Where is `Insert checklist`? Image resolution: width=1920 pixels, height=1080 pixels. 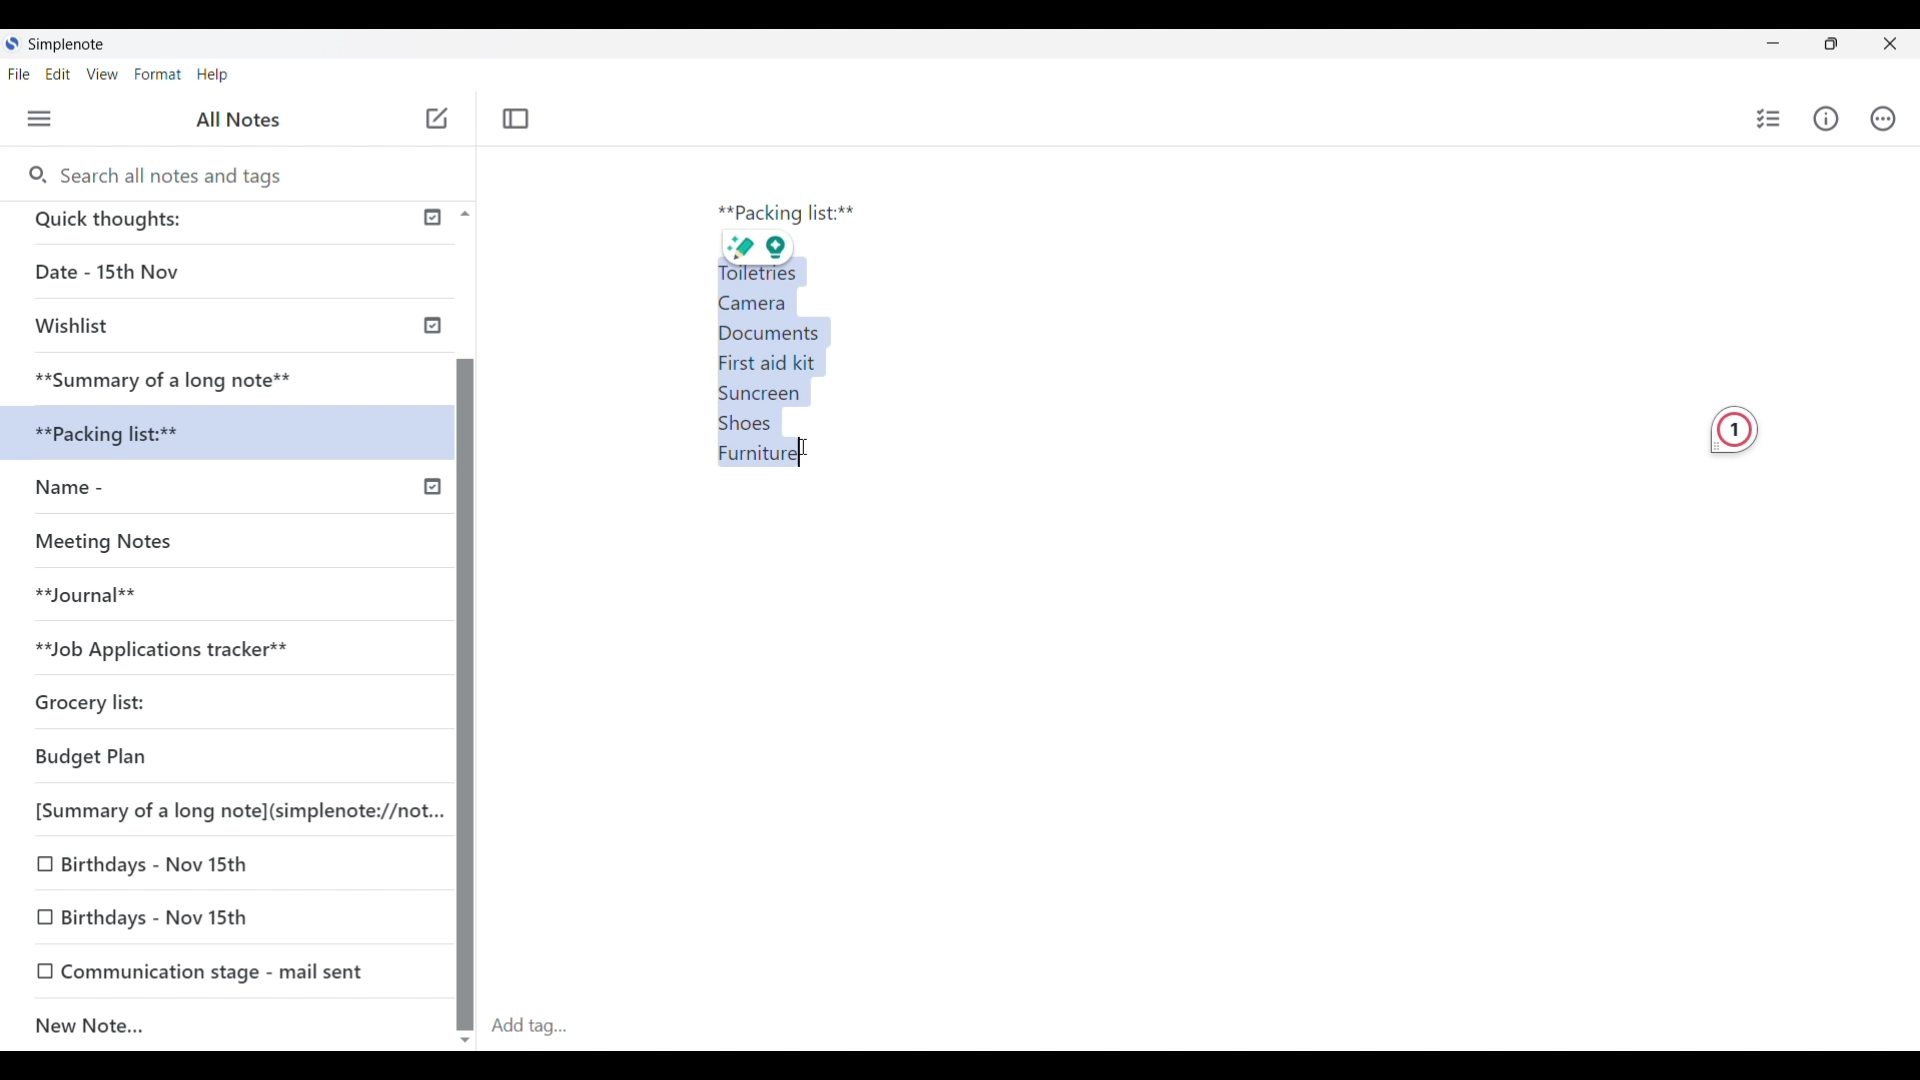 Insert checklist is located at coordinates (1770, 119).